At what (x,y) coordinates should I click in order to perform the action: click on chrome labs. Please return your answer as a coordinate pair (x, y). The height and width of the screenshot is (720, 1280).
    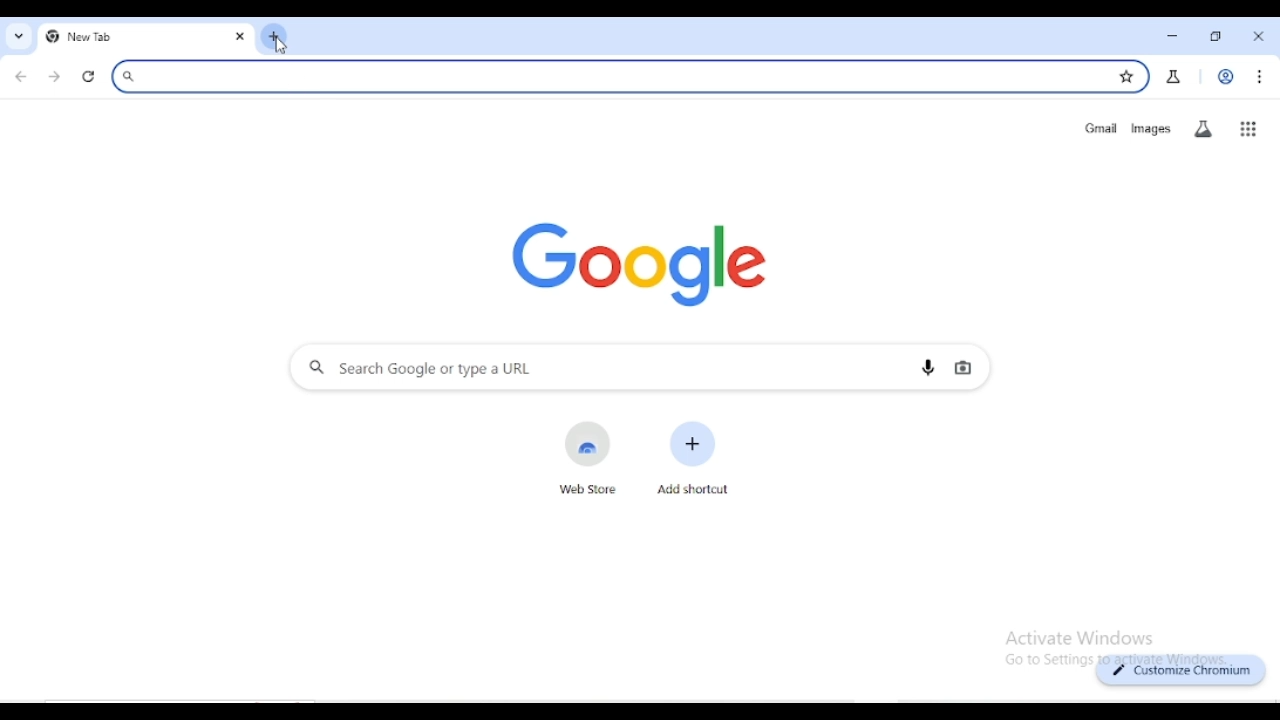
    Looking at the image, I should click on (1174, 76).